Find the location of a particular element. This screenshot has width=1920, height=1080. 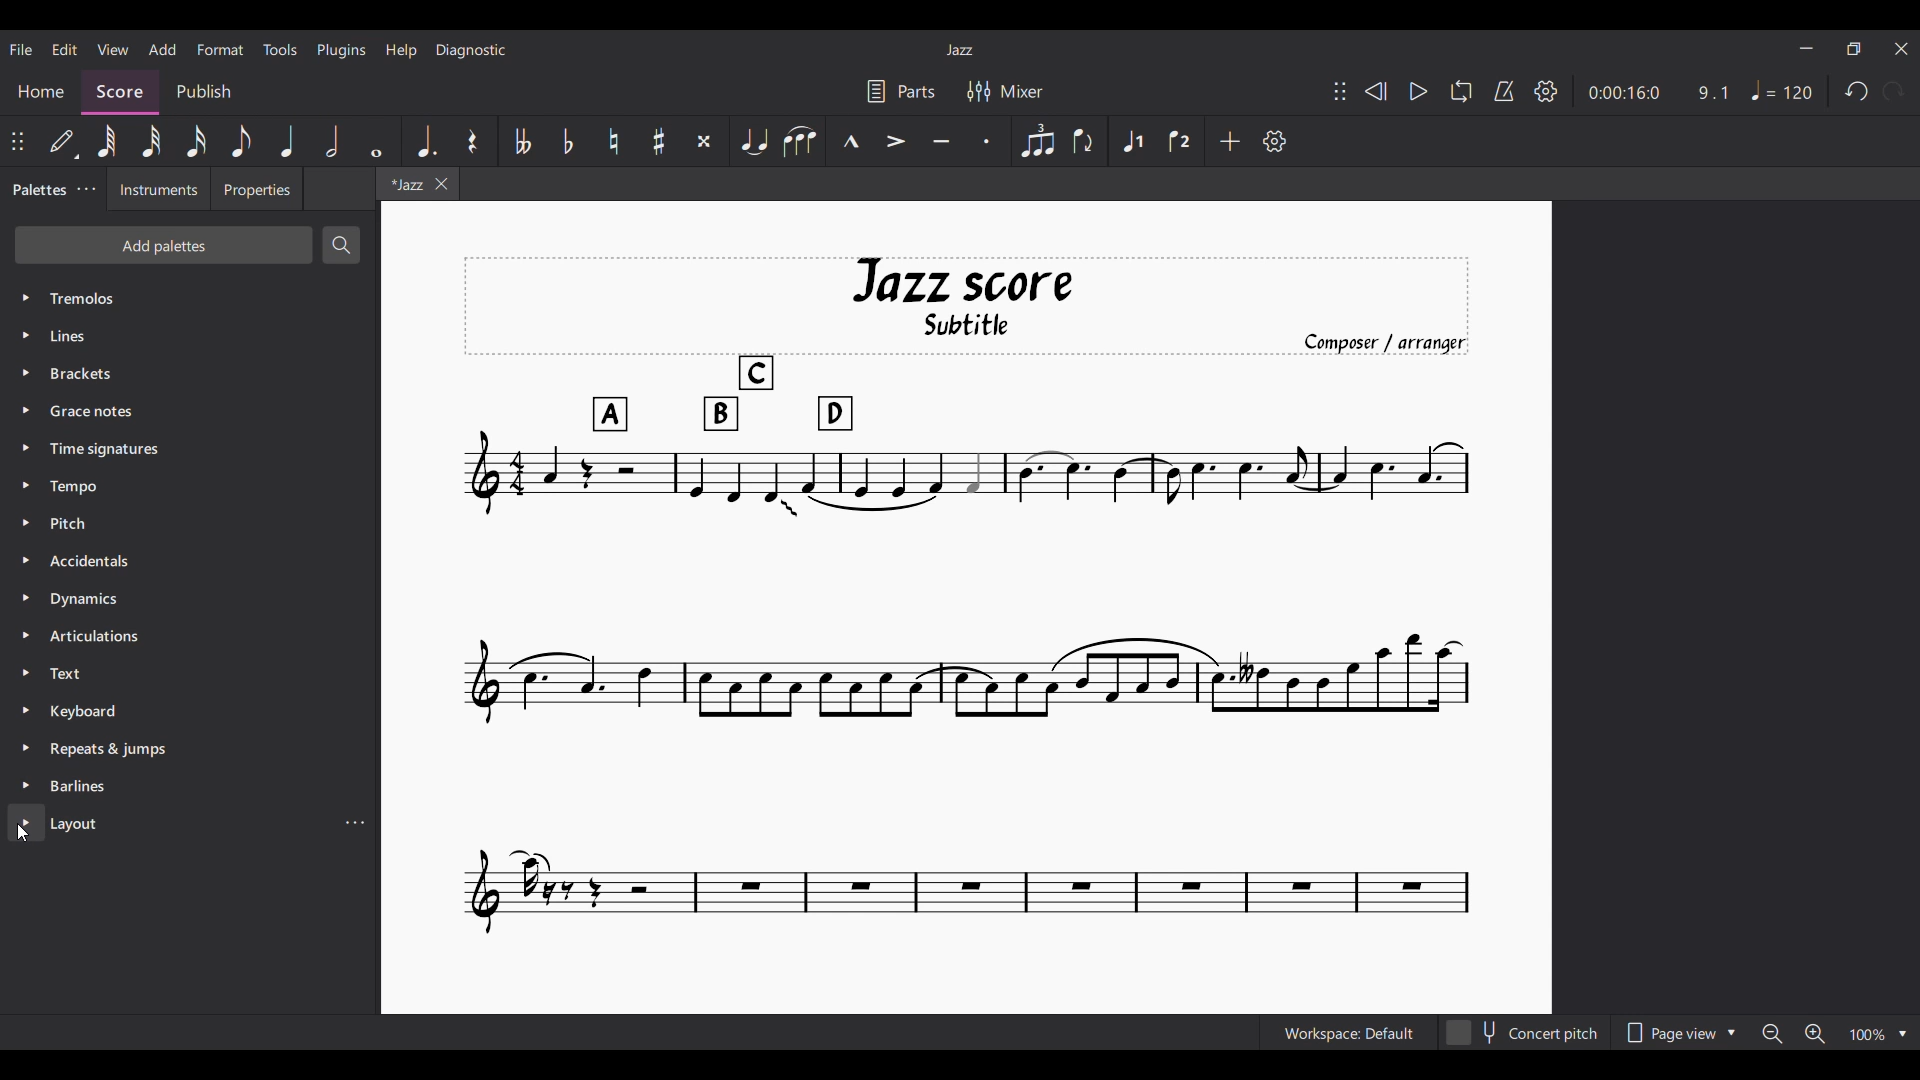

32nd note is located at coordinates (152, 141).